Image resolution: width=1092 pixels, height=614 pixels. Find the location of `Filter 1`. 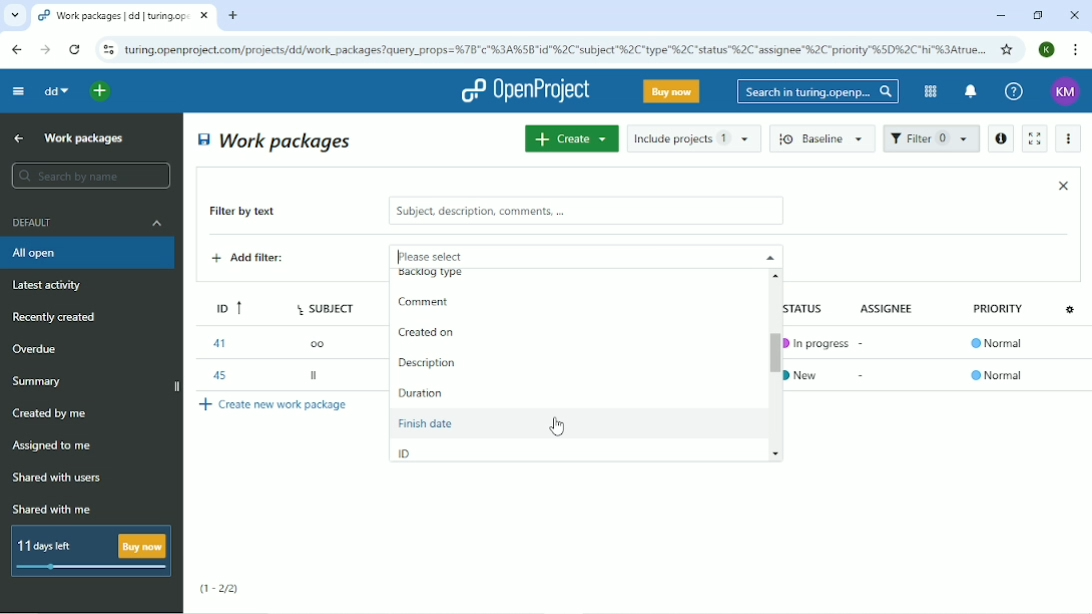

Filter 1 is located at coordinates (931, 140).